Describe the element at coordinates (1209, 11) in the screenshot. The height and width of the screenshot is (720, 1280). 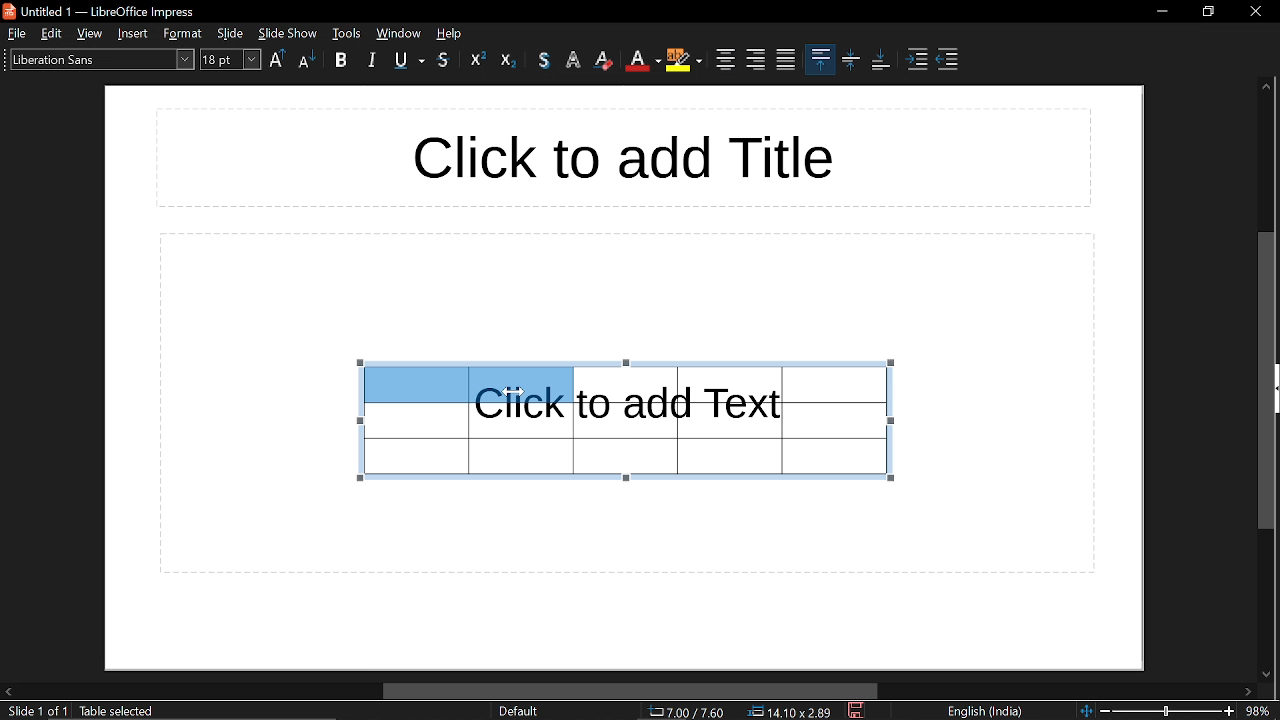
I see `restore down` at that location.